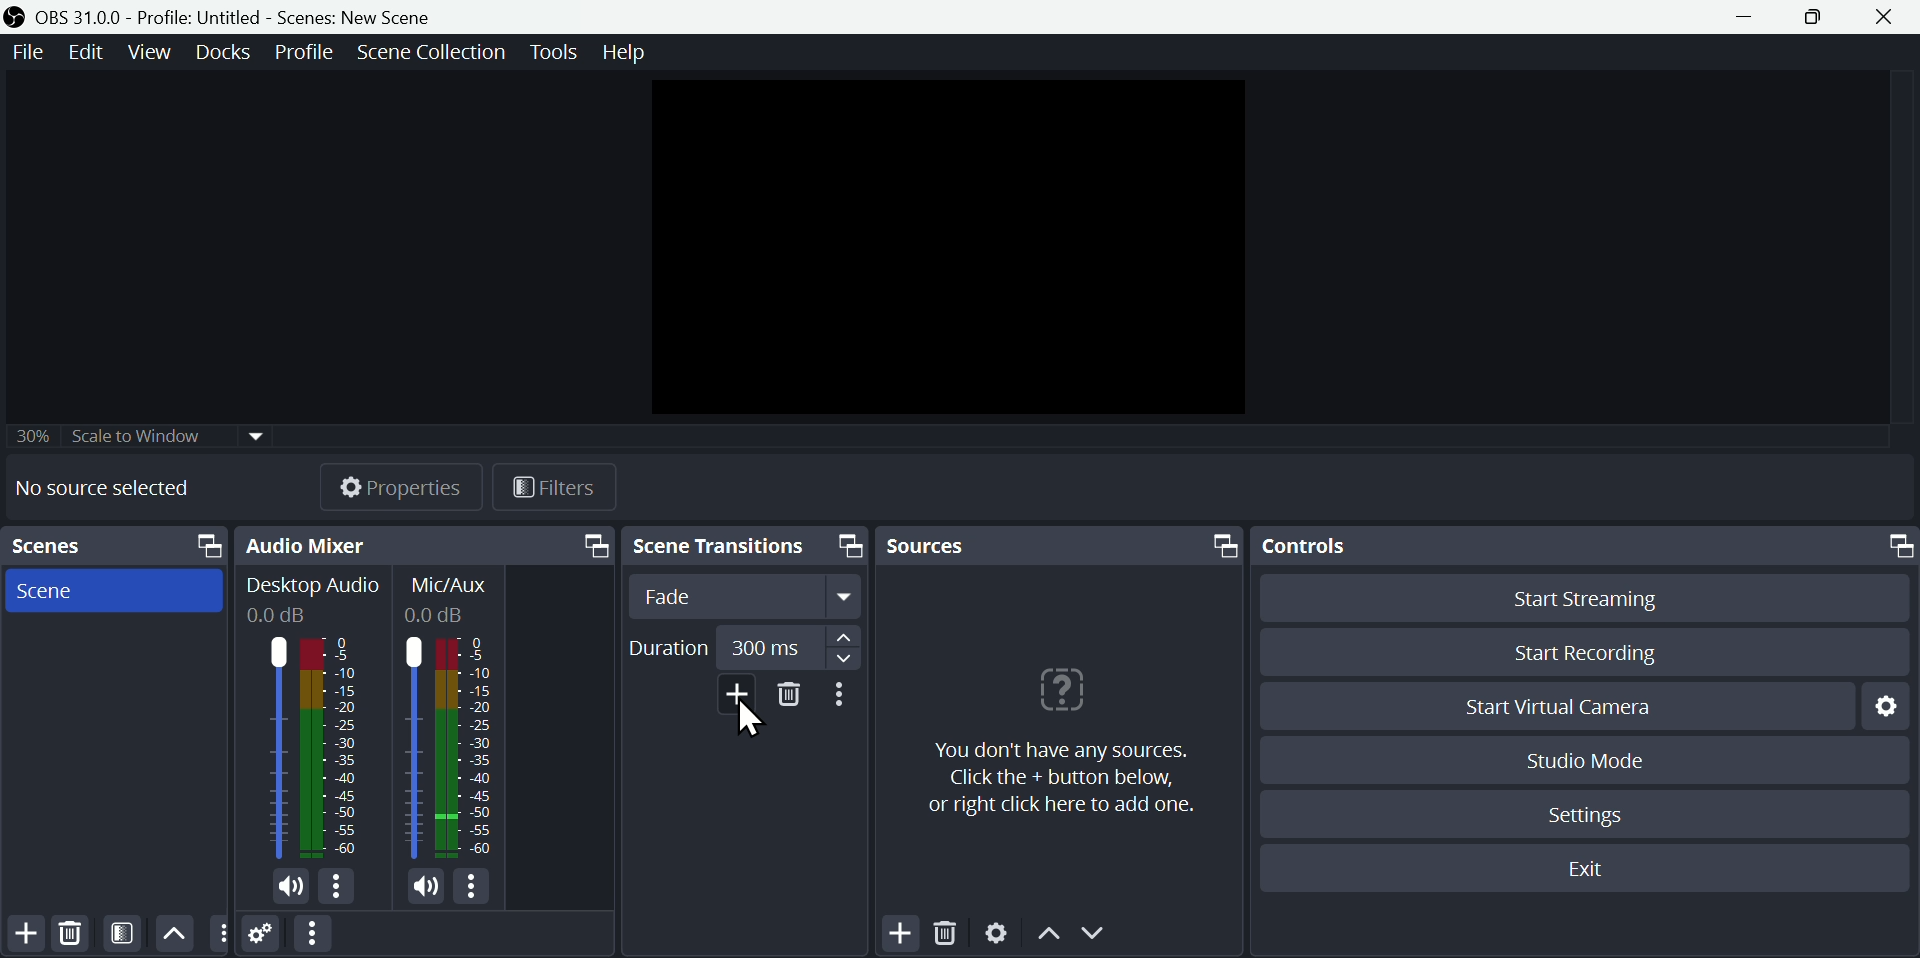 Image resolution: width=1920 pixels, height=958 pixels. What do you see at coordinates (1822, 18) in the screenshot?
I see `Maximise` at bounding box center [1822, 18].